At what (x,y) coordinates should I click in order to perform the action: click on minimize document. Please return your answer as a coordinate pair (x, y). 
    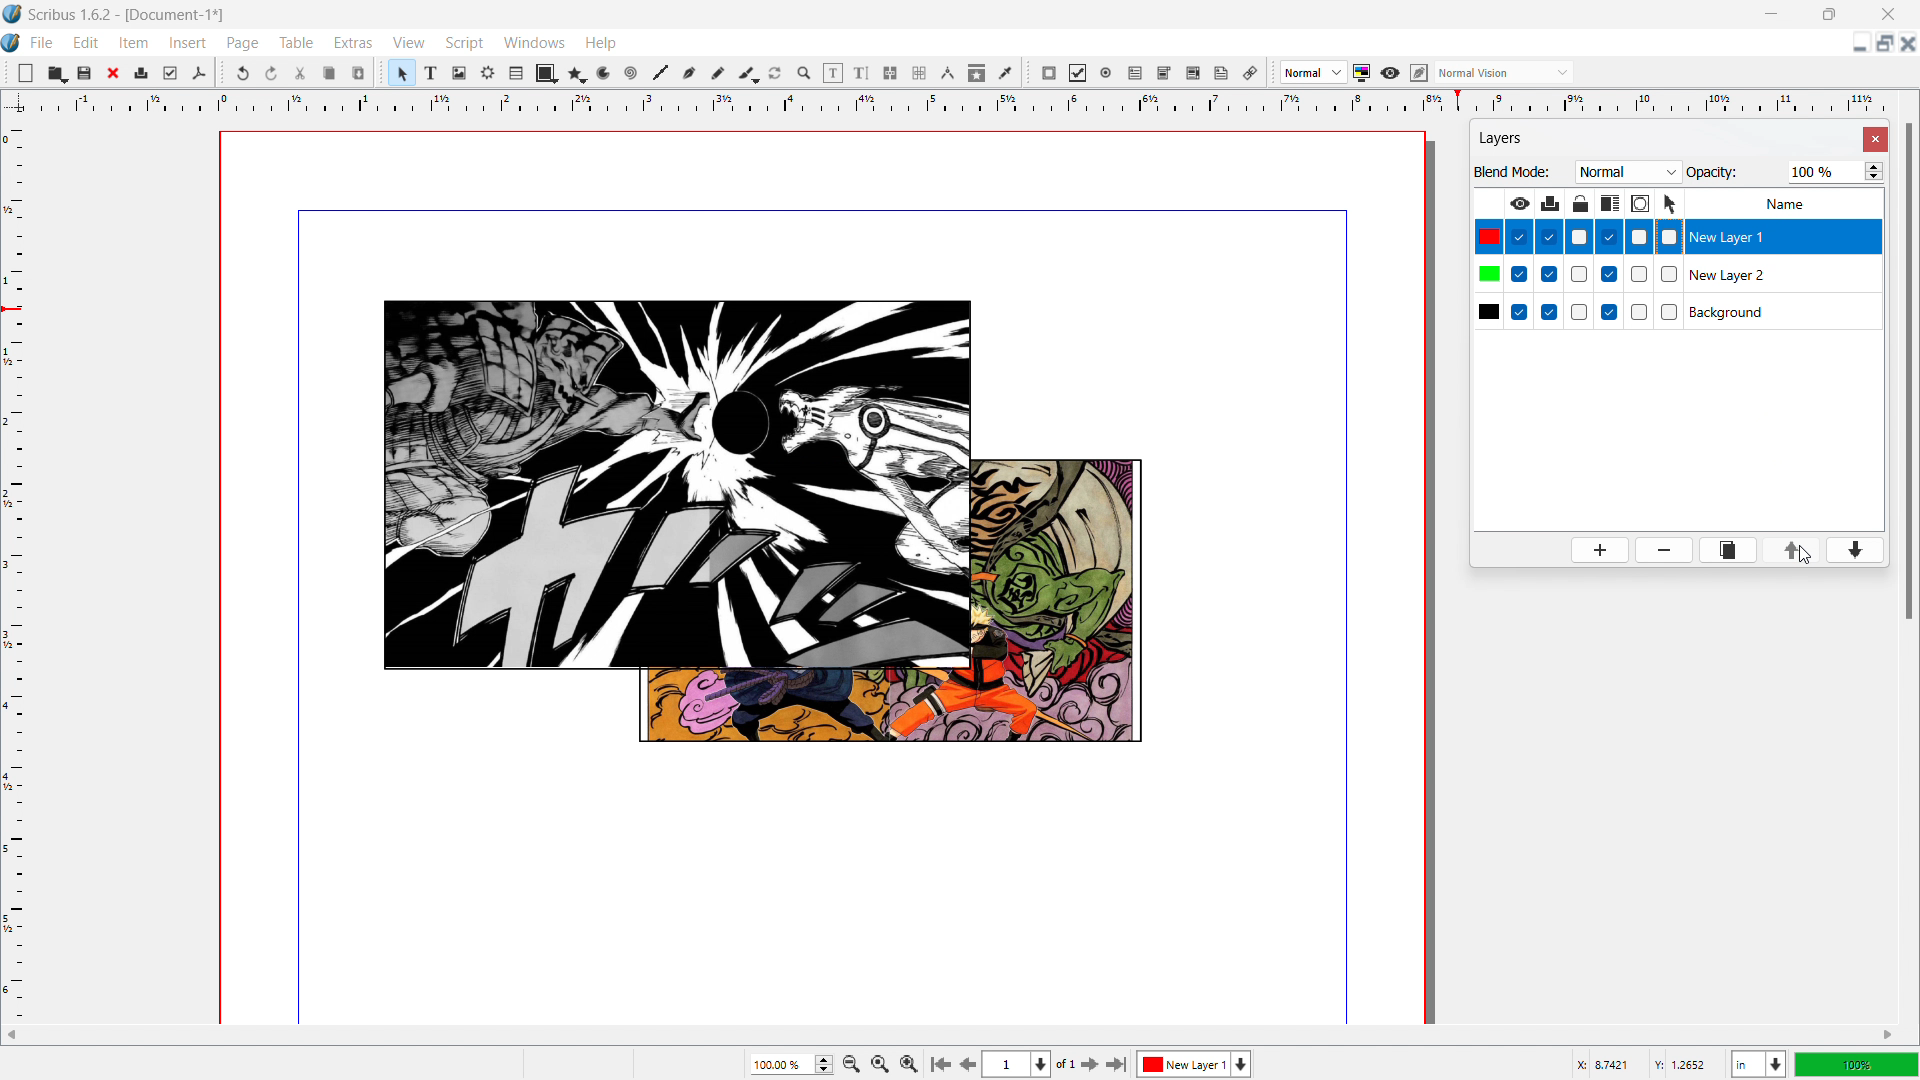
    Looking at the image, I should click on (1856, 43).